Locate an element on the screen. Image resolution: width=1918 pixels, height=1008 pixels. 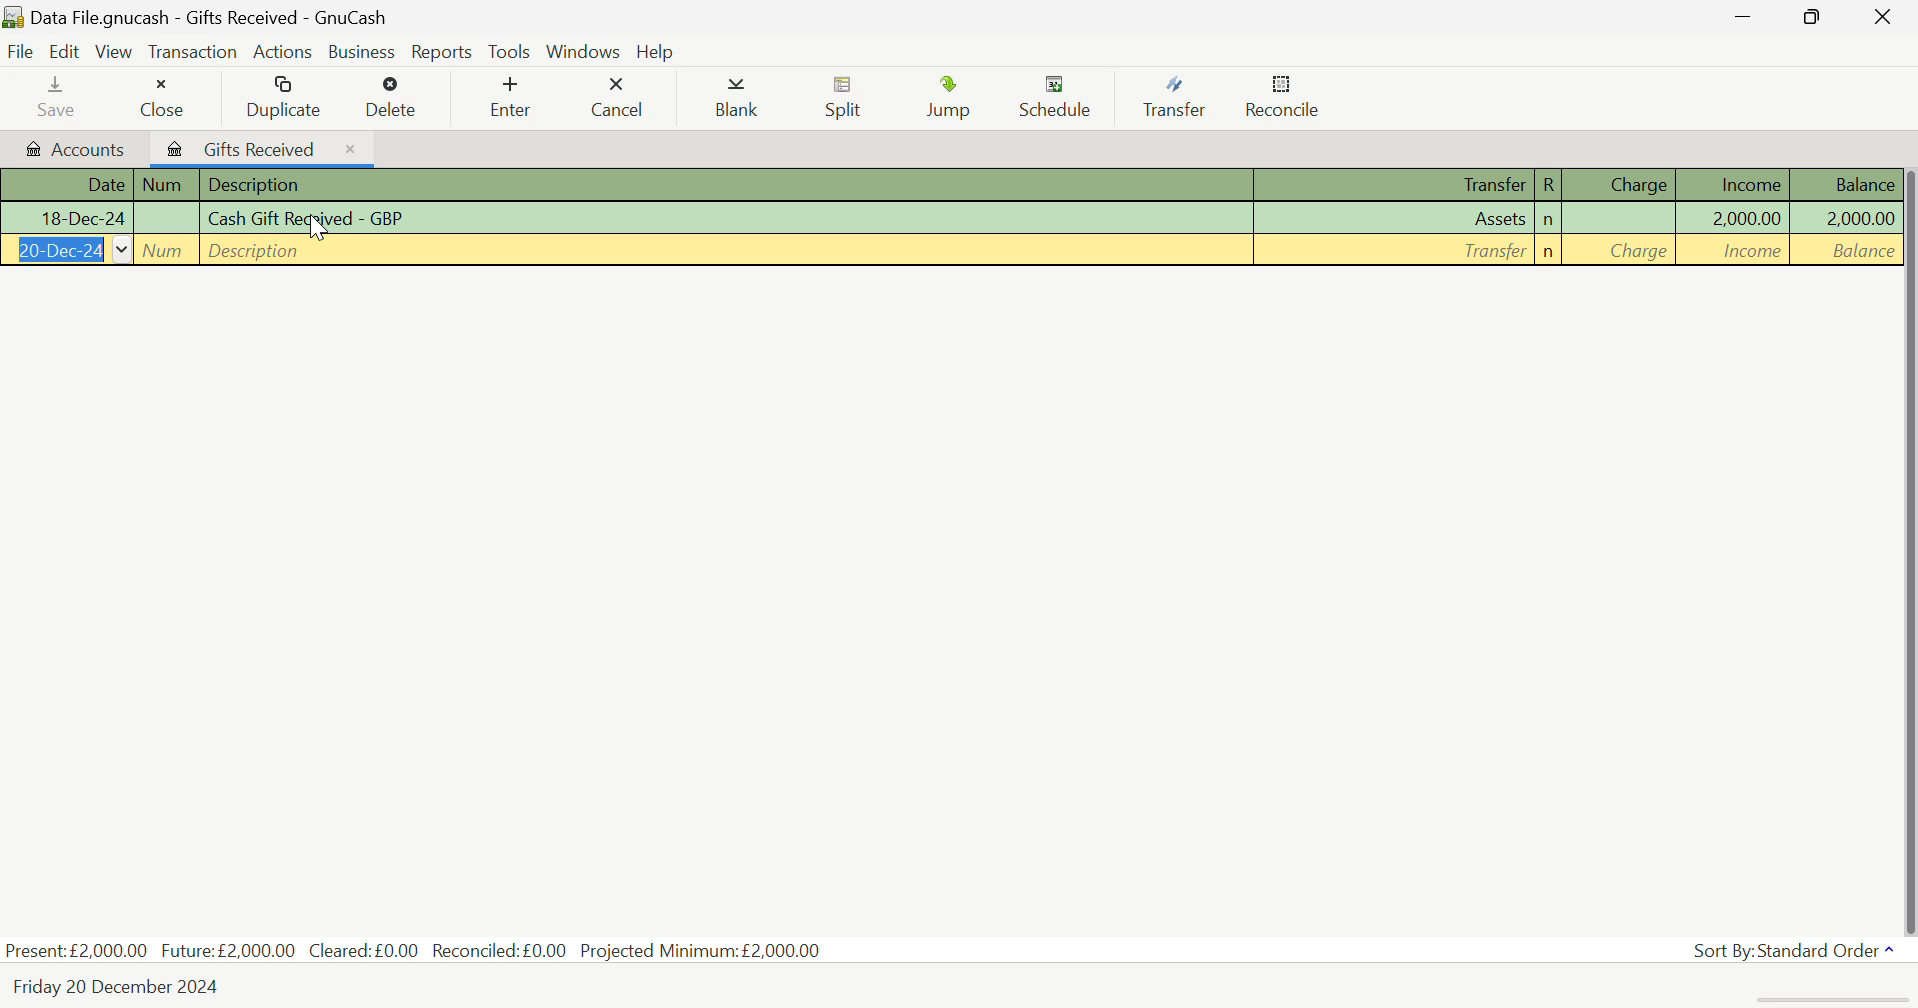
View is located at coordinates (115, 50).